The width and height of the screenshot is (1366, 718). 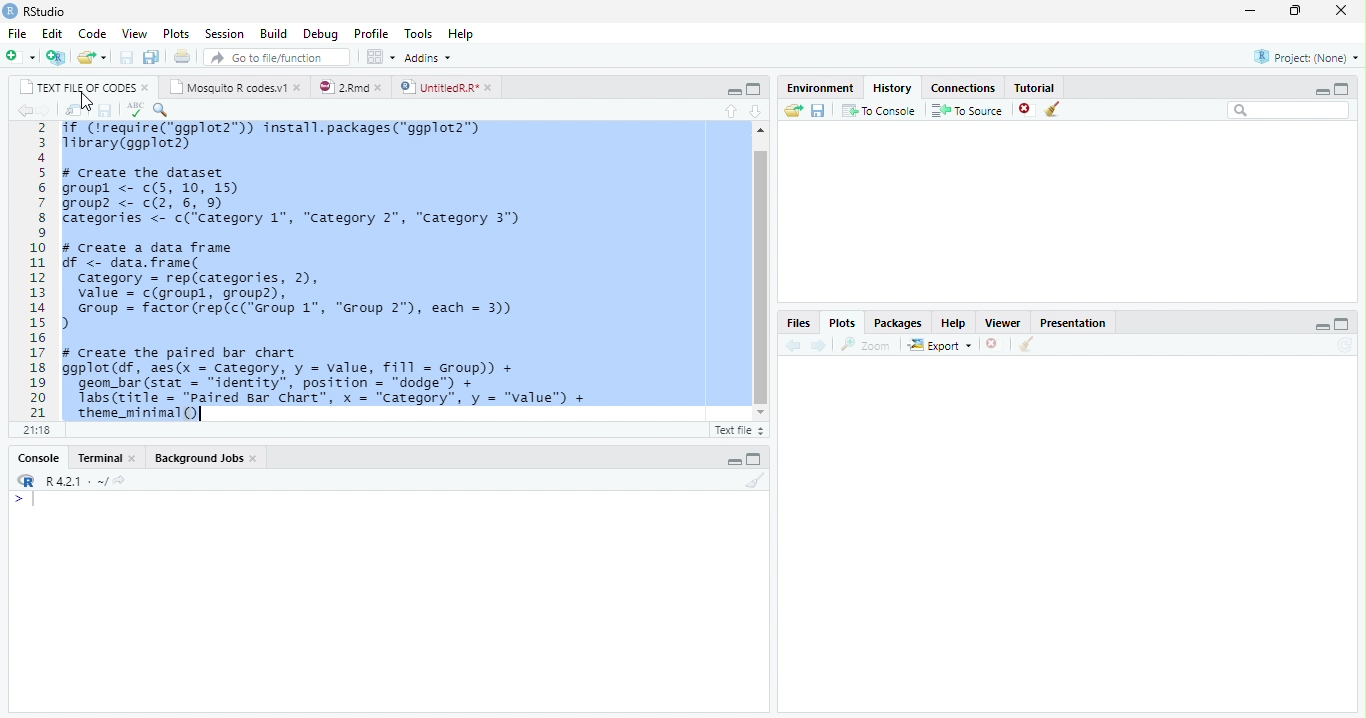 What do you see at coordinates (49, 33) in the screenshot?
I see `edit` at bounding box center [49, 33].